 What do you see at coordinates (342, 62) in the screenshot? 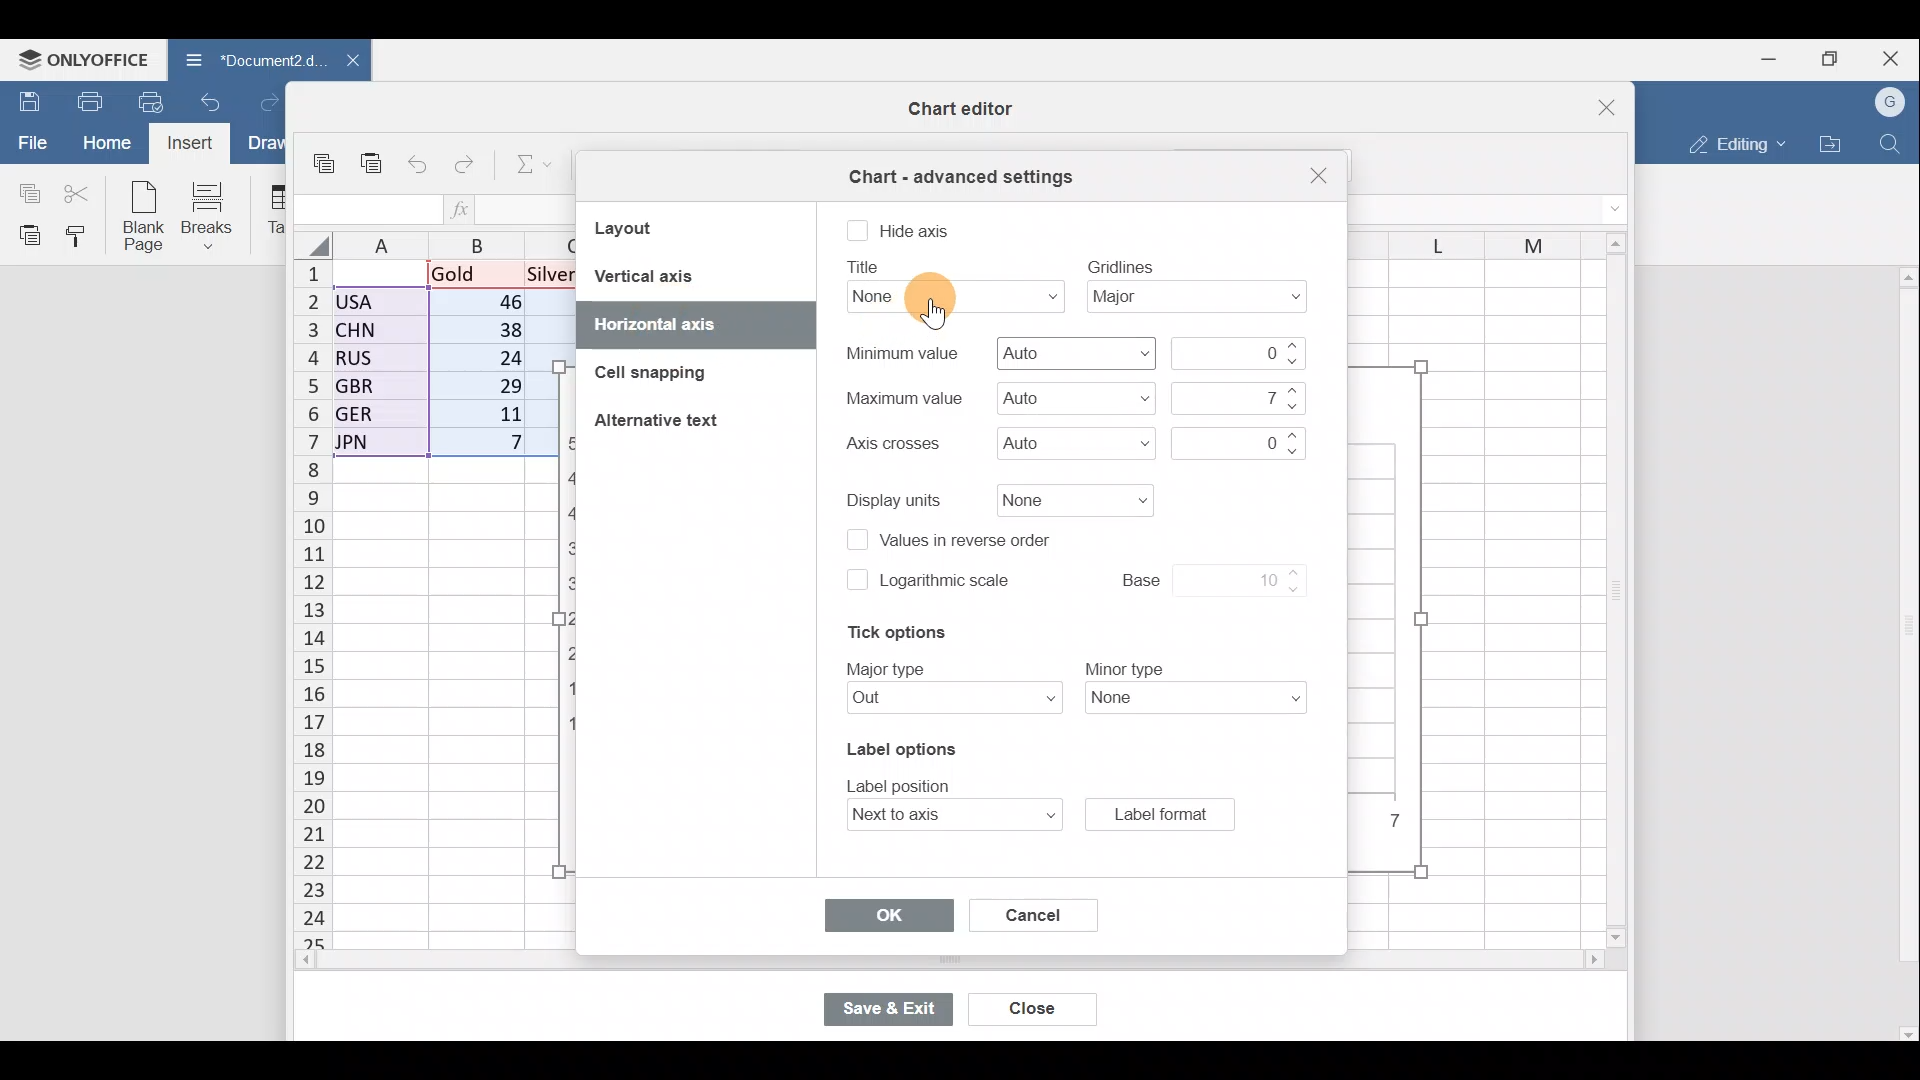
I see `Close document` at bounding box center [342, 62].